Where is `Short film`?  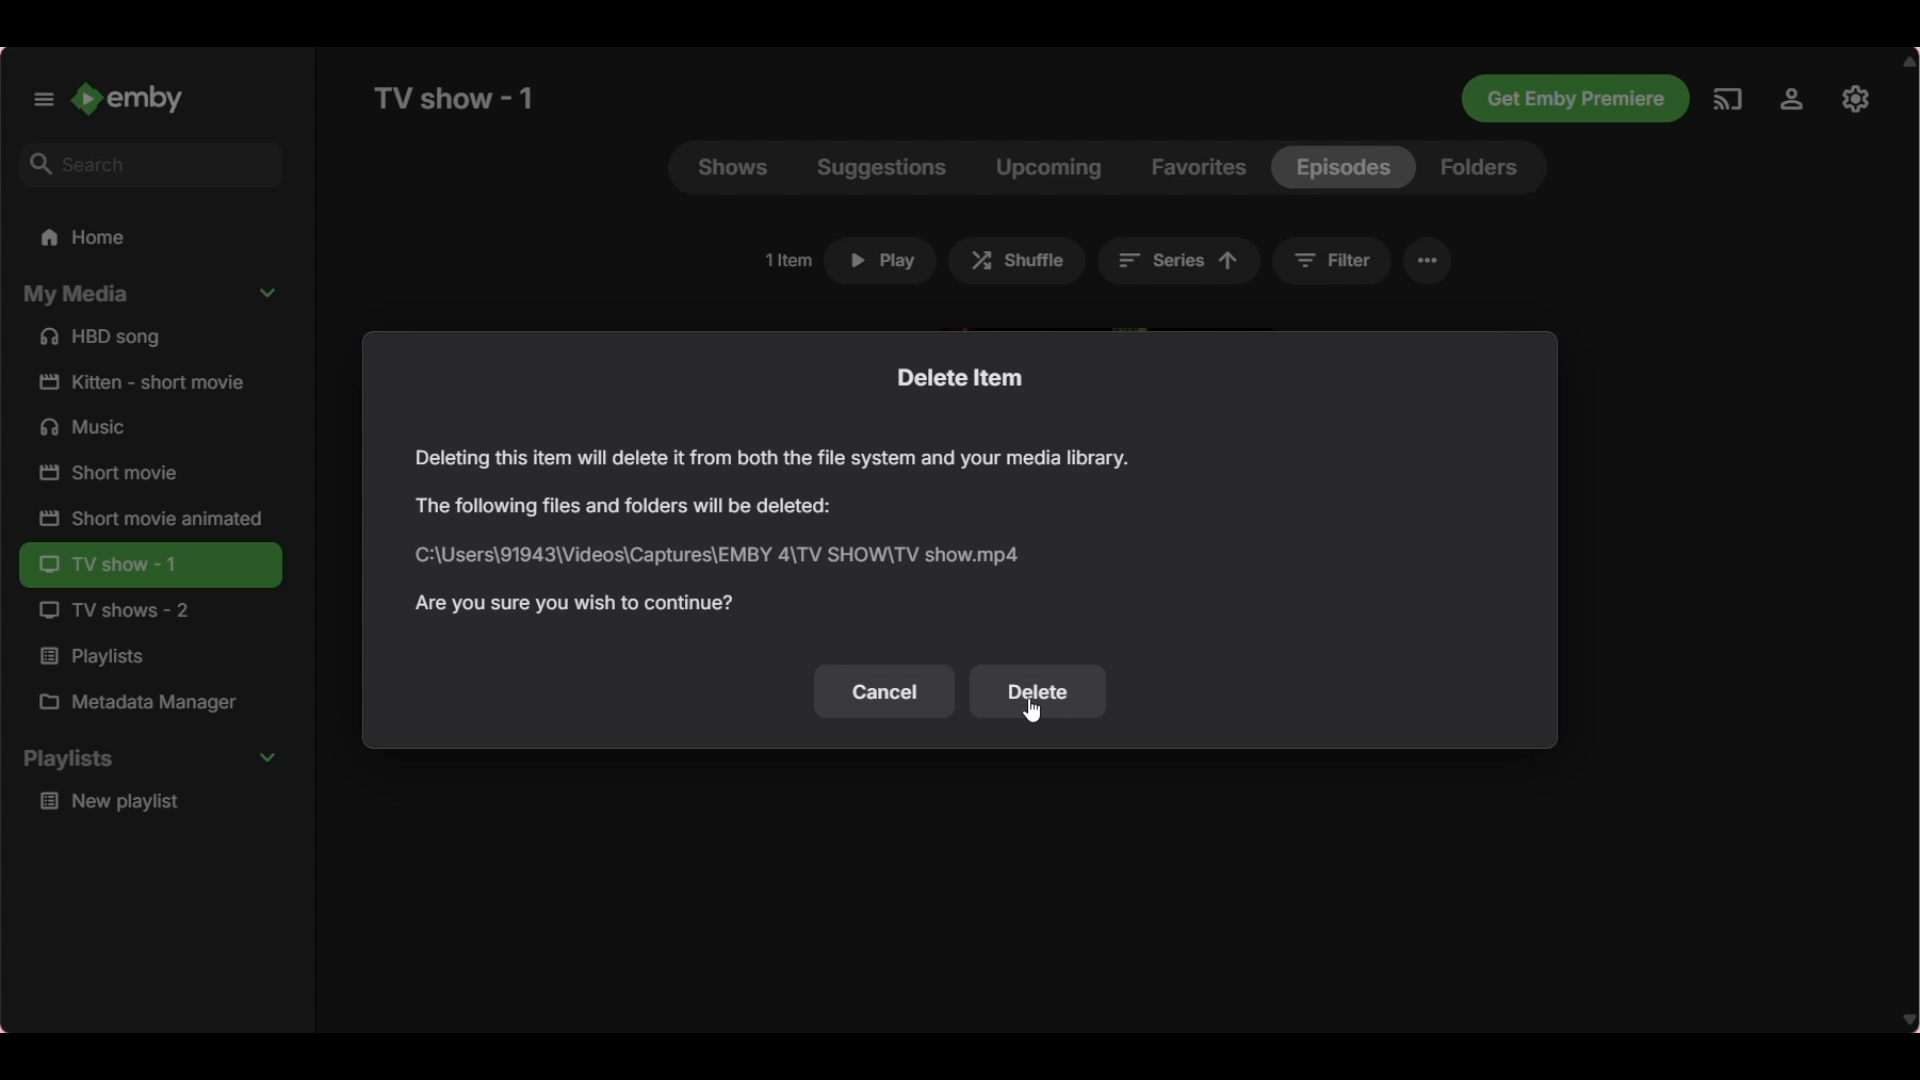
Short film is located at coordinates (151, 382).